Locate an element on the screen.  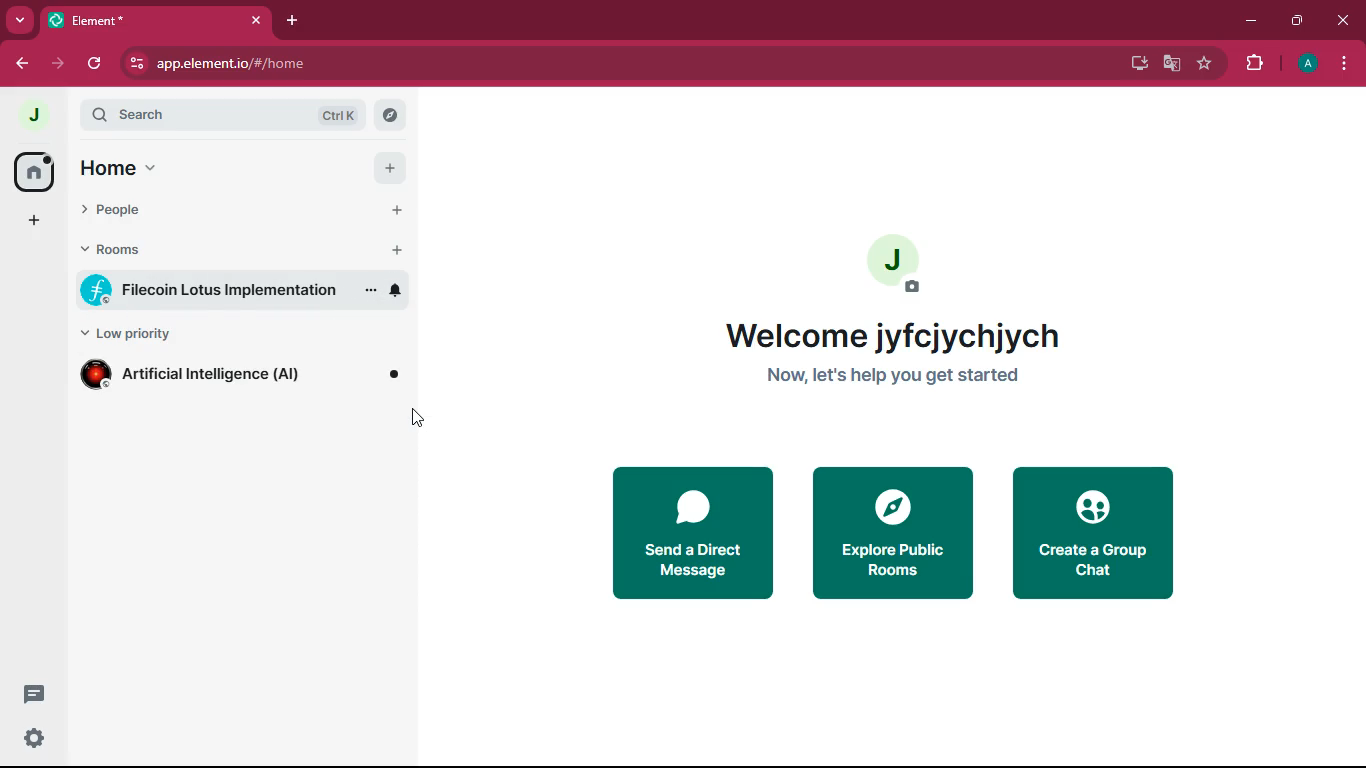
refresh is located at coordinates (98, 63).